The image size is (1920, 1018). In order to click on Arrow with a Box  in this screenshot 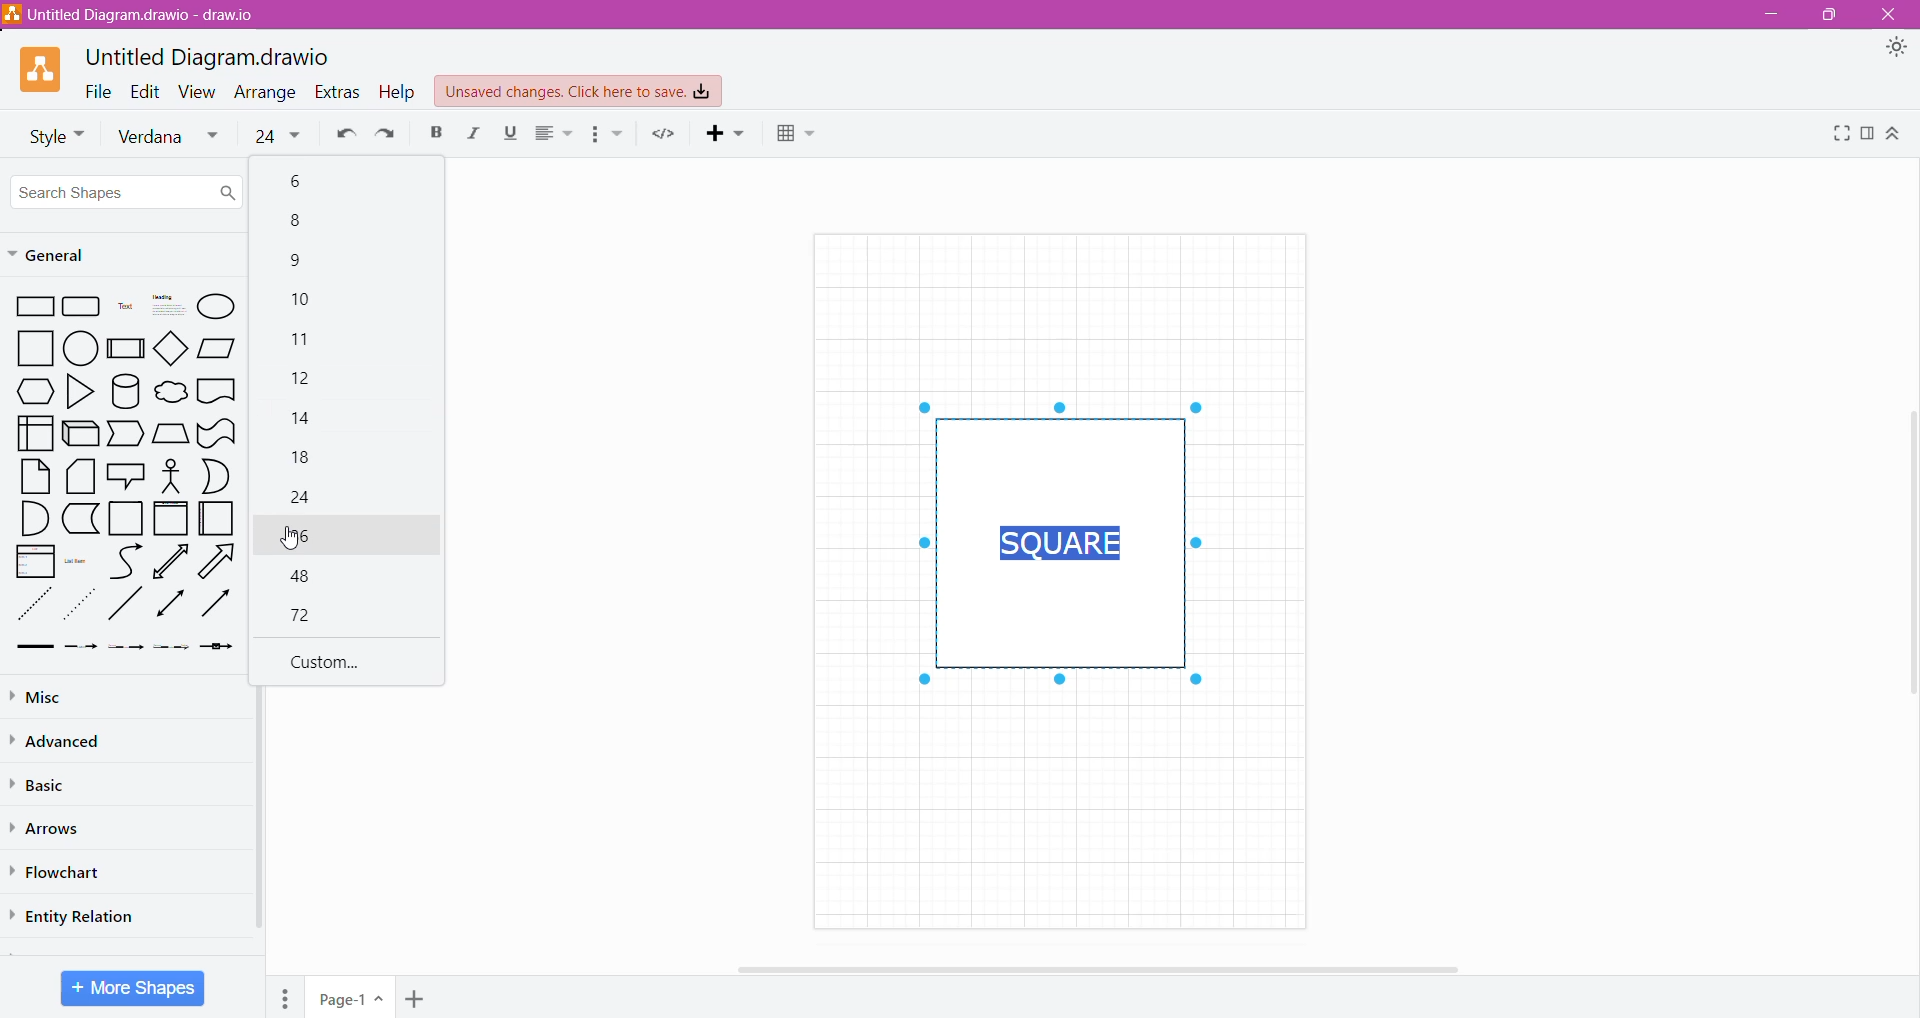, I will do `click(220, 650)`.